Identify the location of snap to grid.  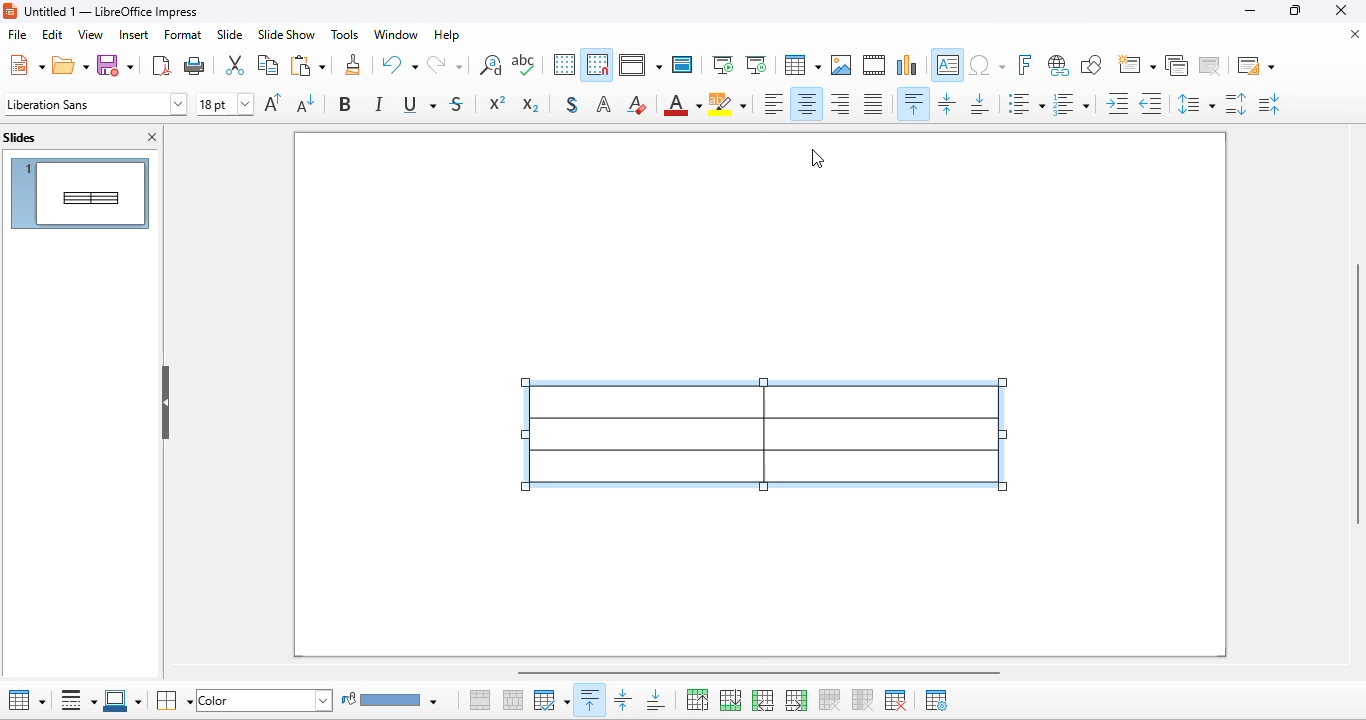
(598, 64).